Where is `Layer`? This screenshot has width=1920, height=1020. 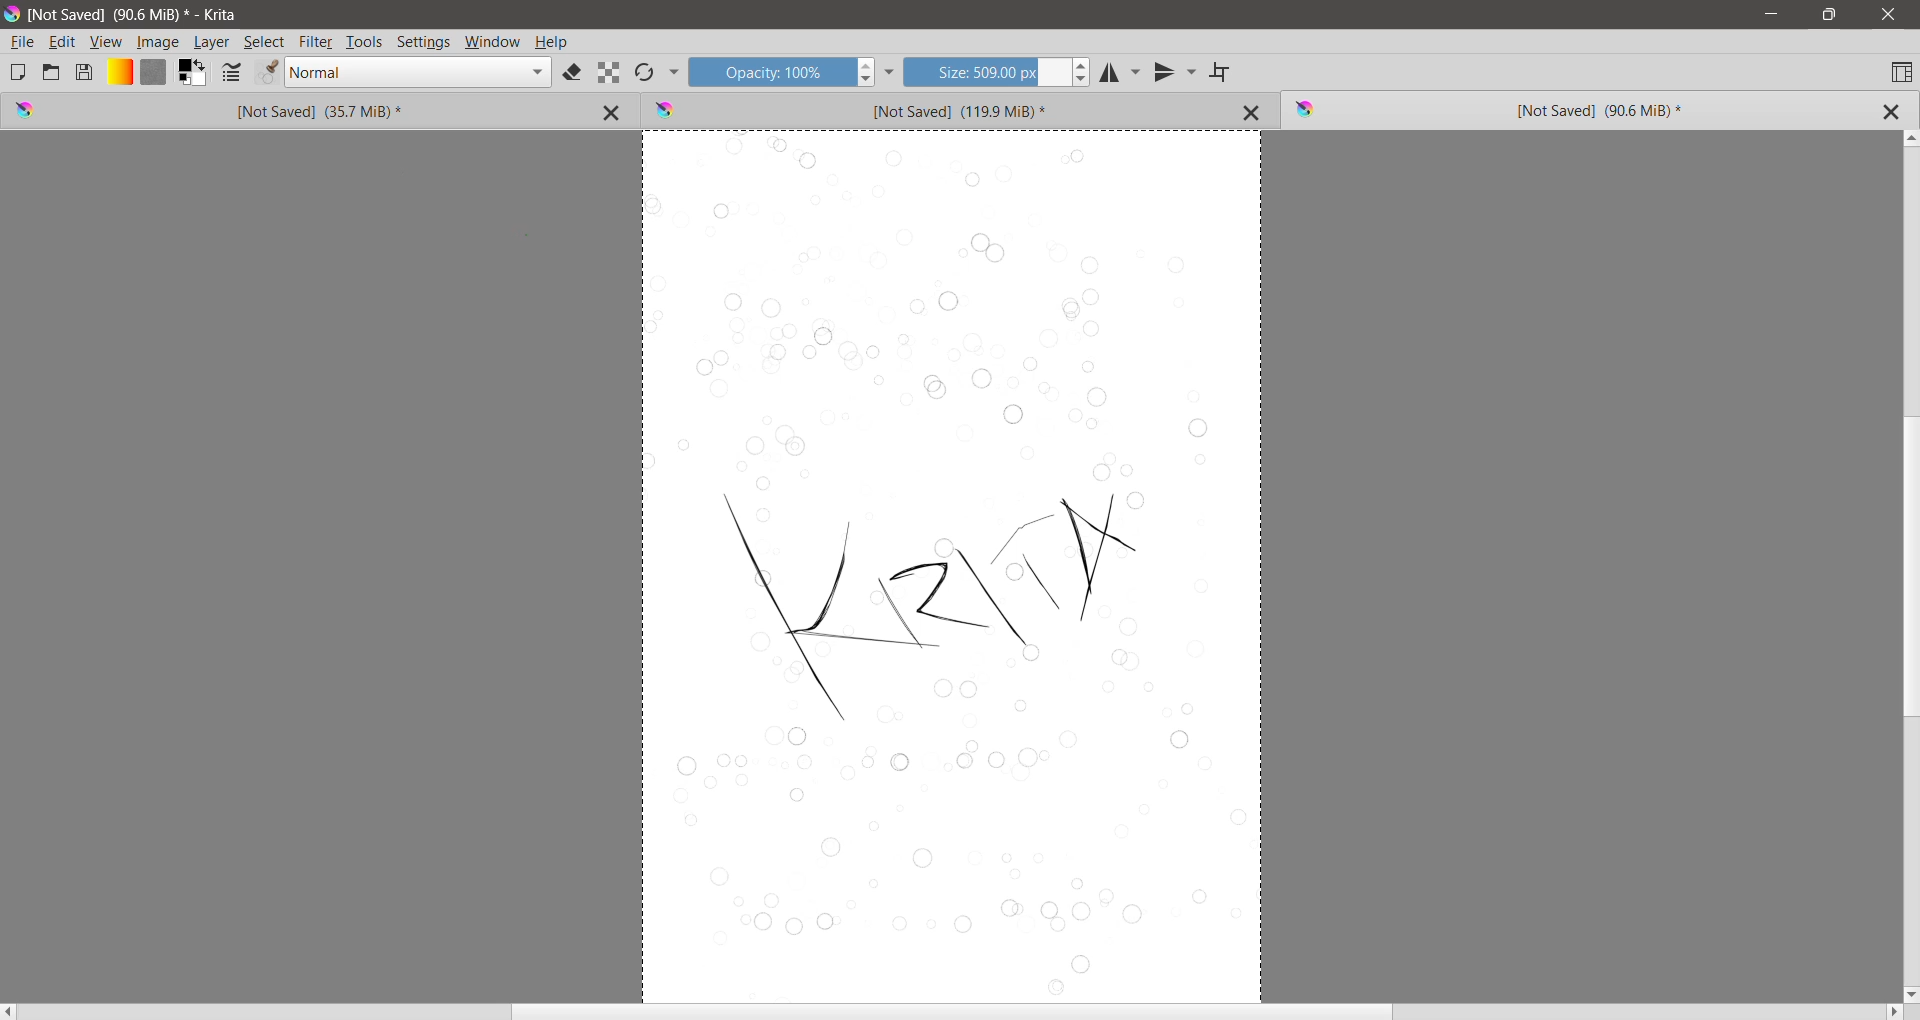
Layer is located at coordinates (213, 42).